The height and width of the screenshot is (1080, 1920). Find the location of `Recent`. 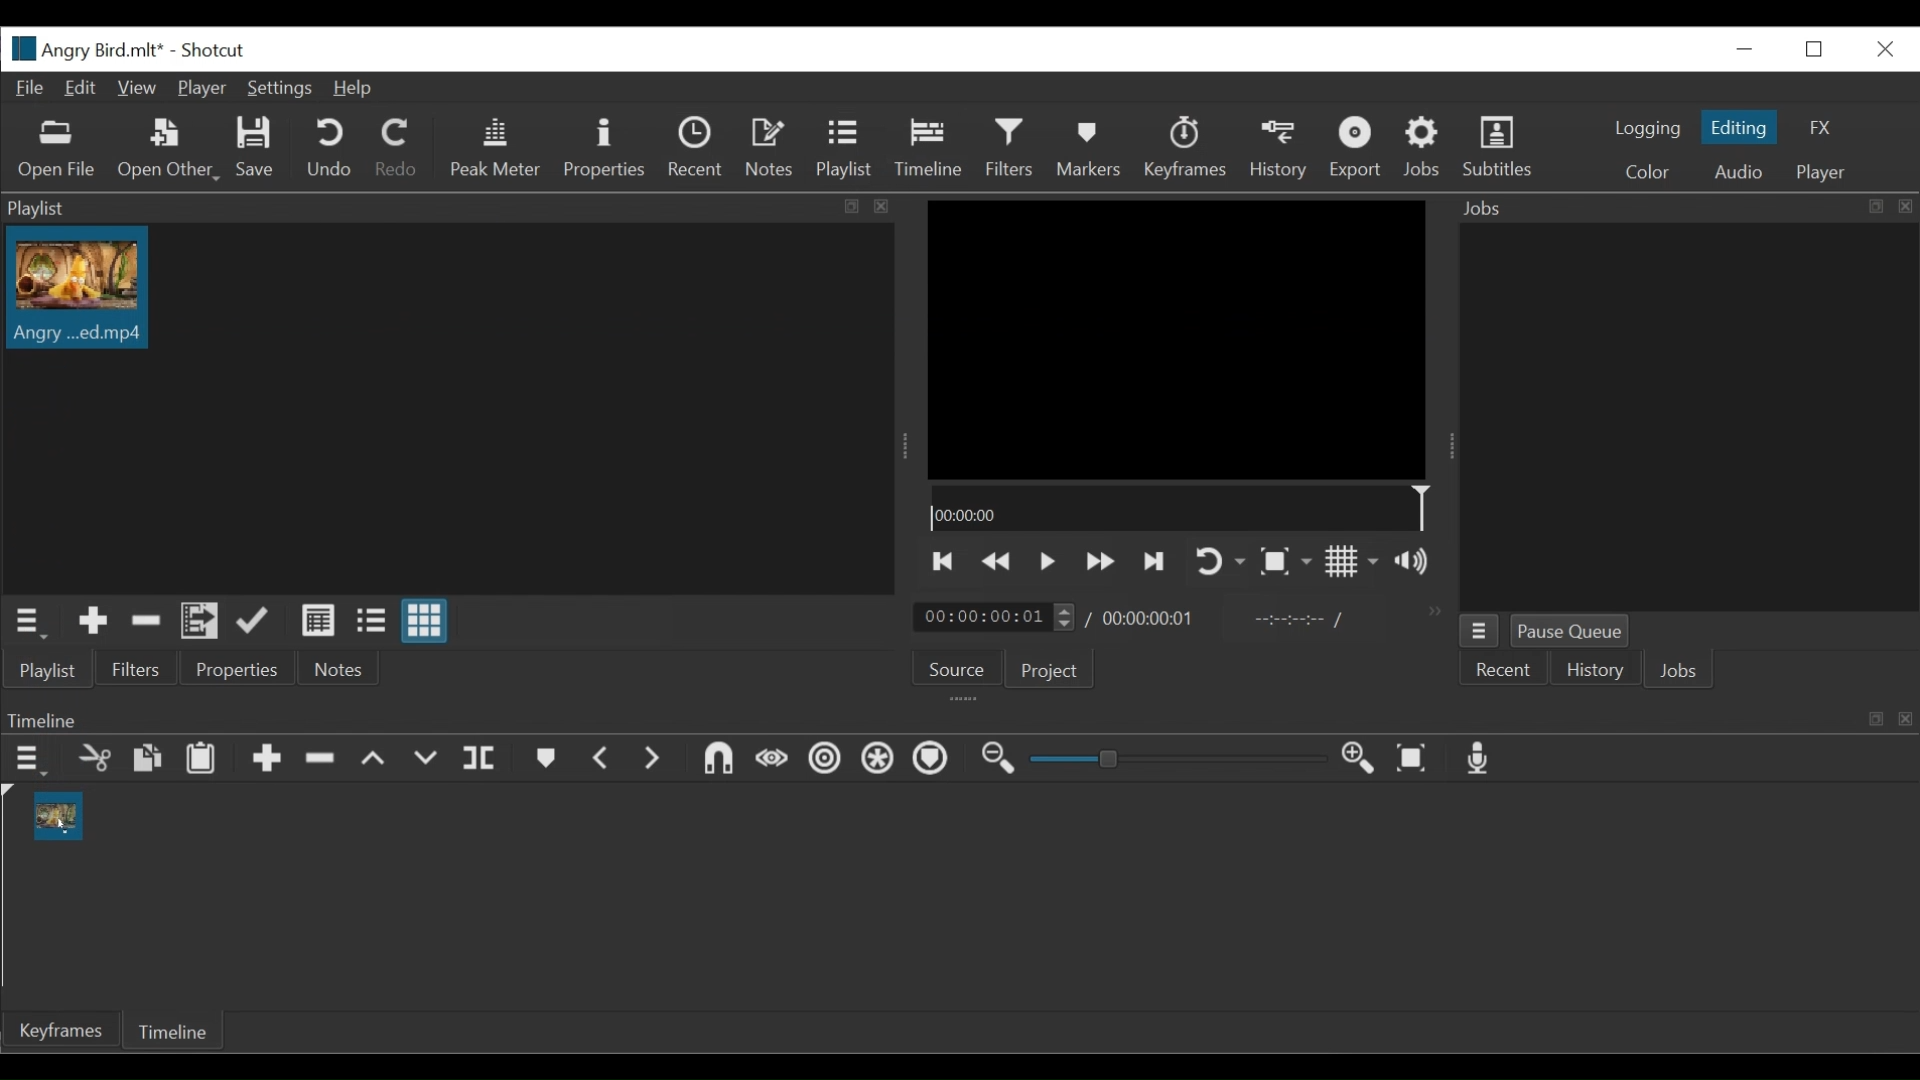

Recent is located at coordinates (698, 148).